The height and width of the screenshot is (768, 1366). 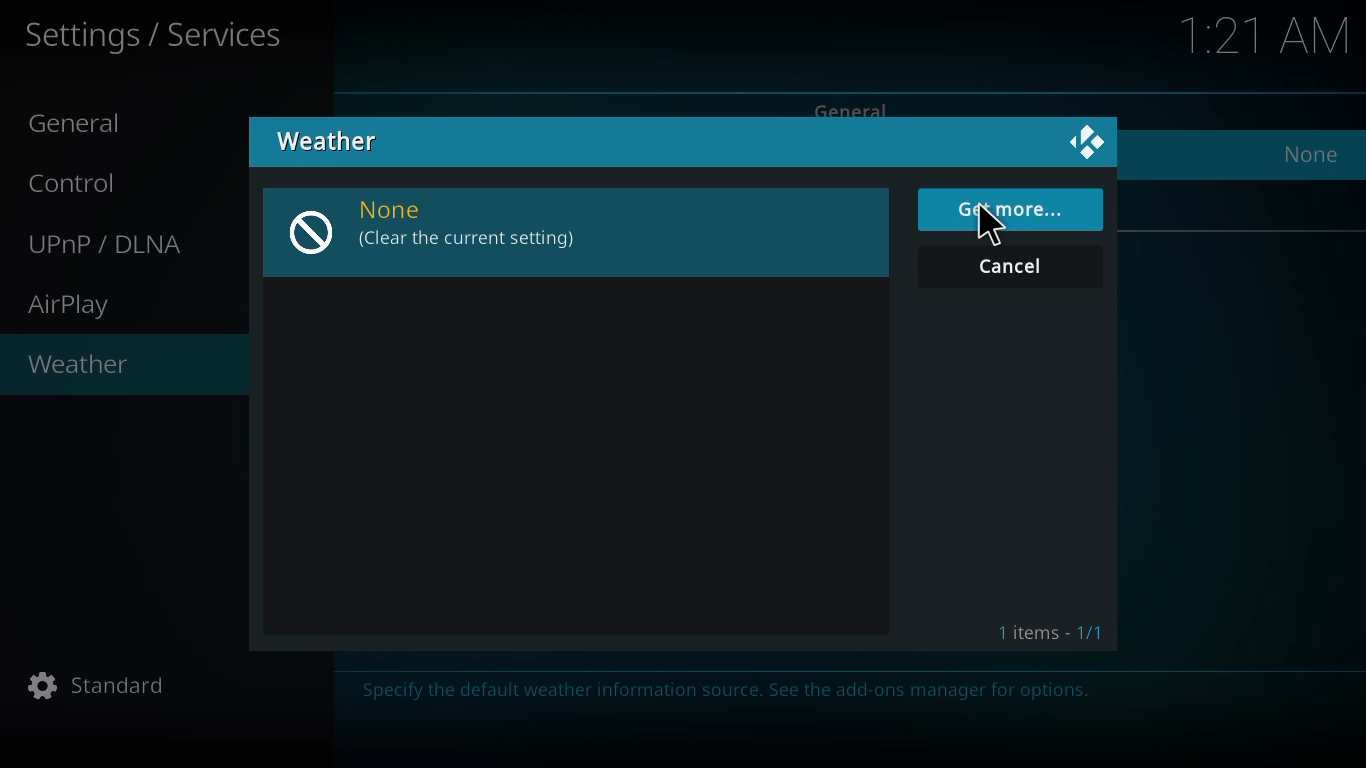 What do you see at coordinates (1016, 268) in the screenshot?
I see `cancel` at bounding box center [1016, 268].